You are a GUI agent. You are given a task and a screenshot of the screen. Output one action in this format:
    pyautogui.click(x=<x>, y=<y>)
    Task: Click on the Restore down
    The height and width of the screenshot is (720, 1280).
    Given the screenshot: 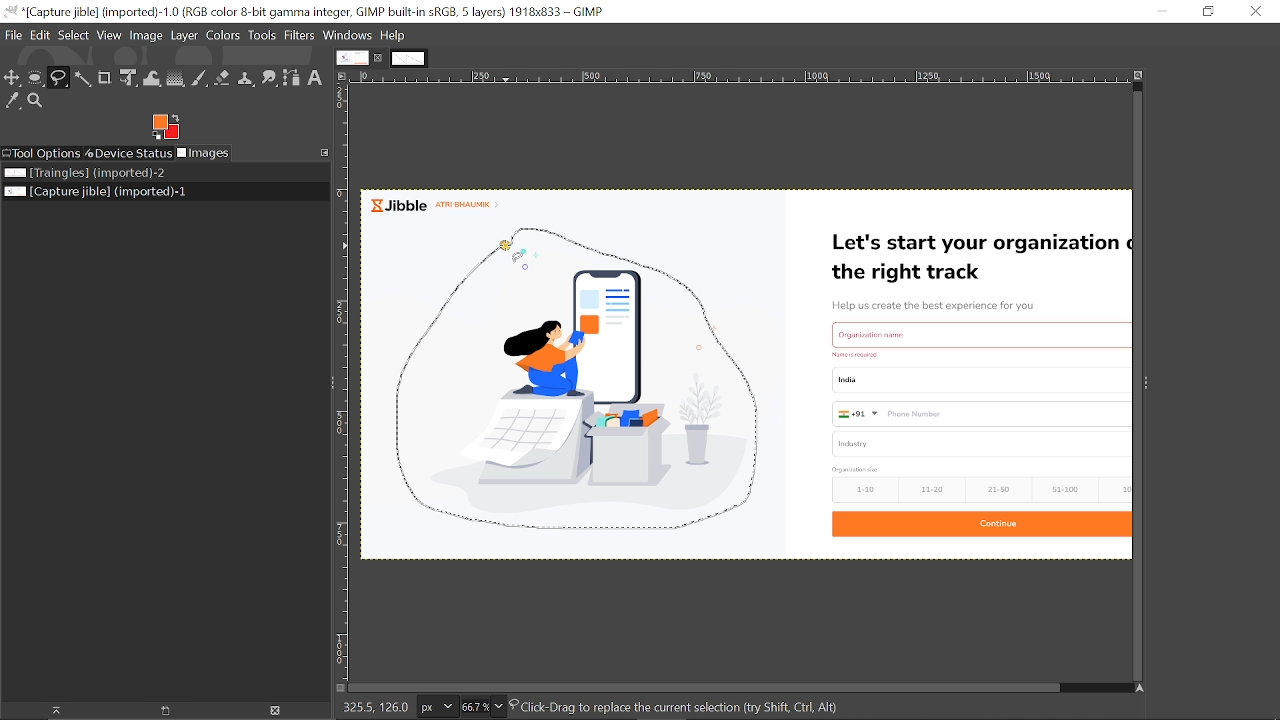 What is the action you would take?
    pyautogui.click(x=1207, y=11)
    